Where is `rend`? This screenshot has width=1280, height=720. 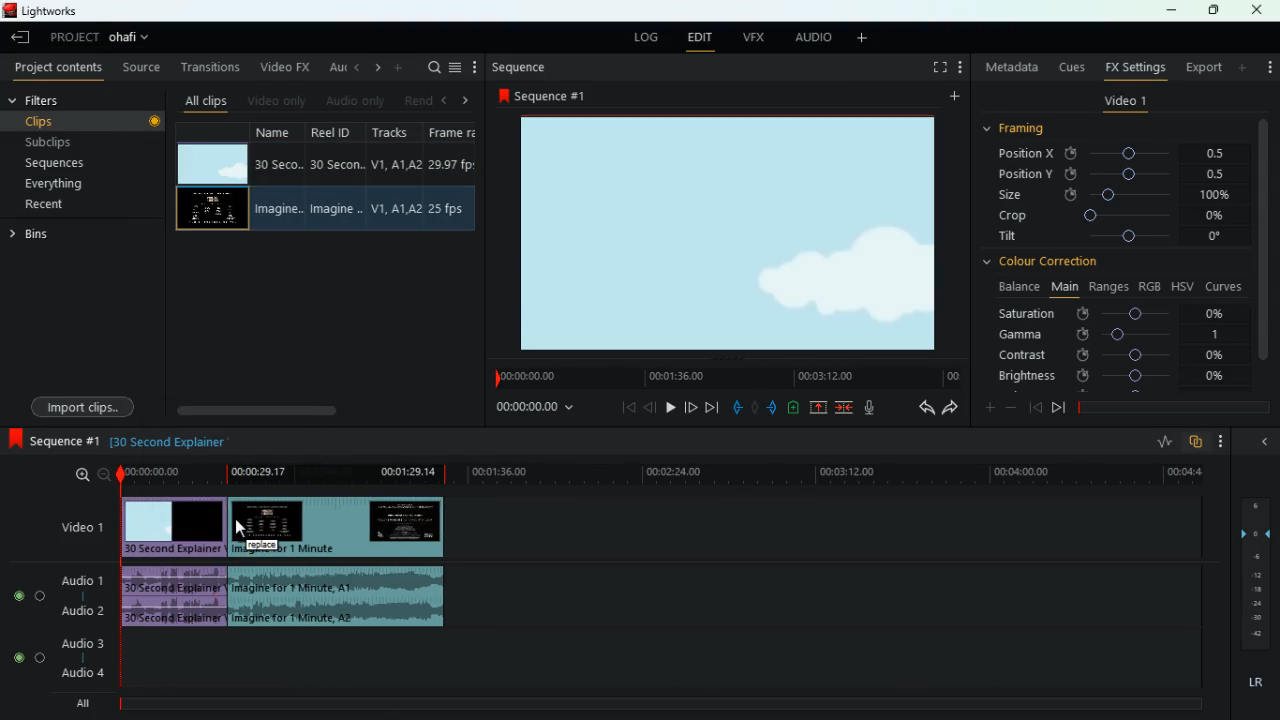 rend is located at coordinates (418, 99).